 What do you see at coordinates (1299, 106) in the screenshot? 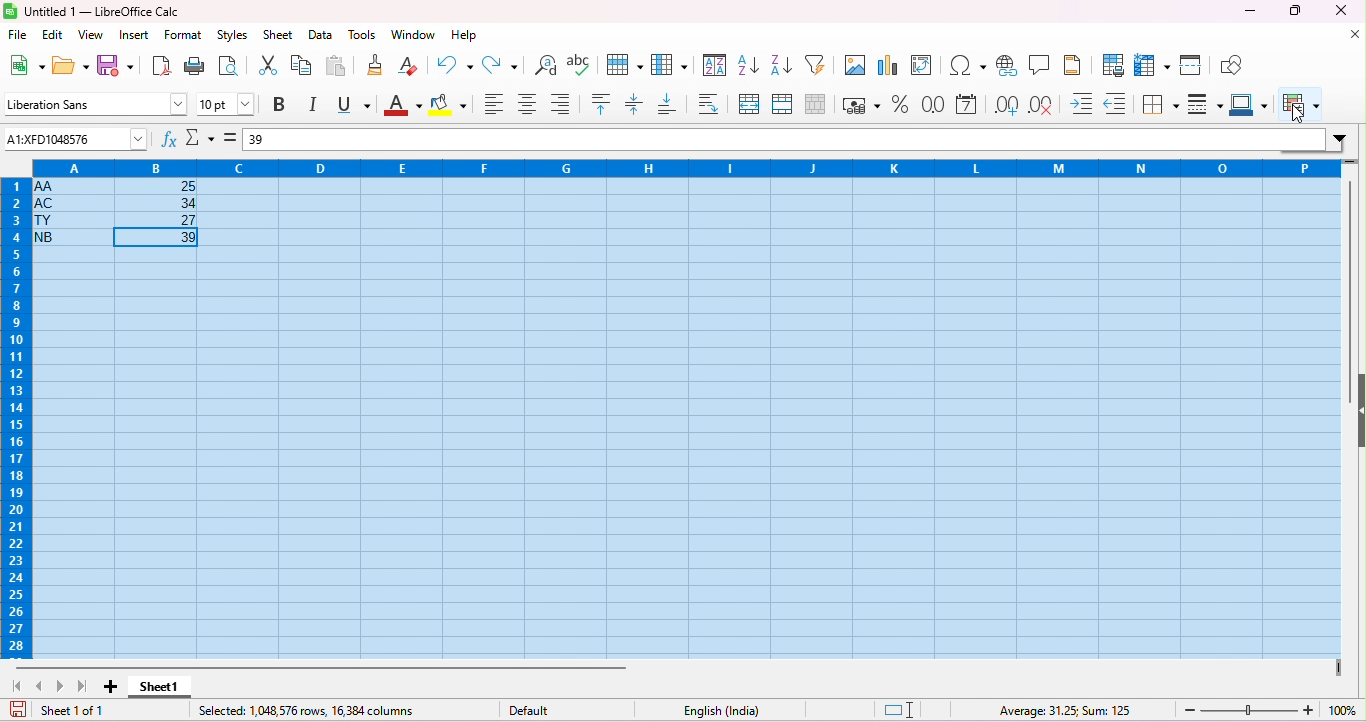
I see `conditional` at bounding box center [1299, 106].